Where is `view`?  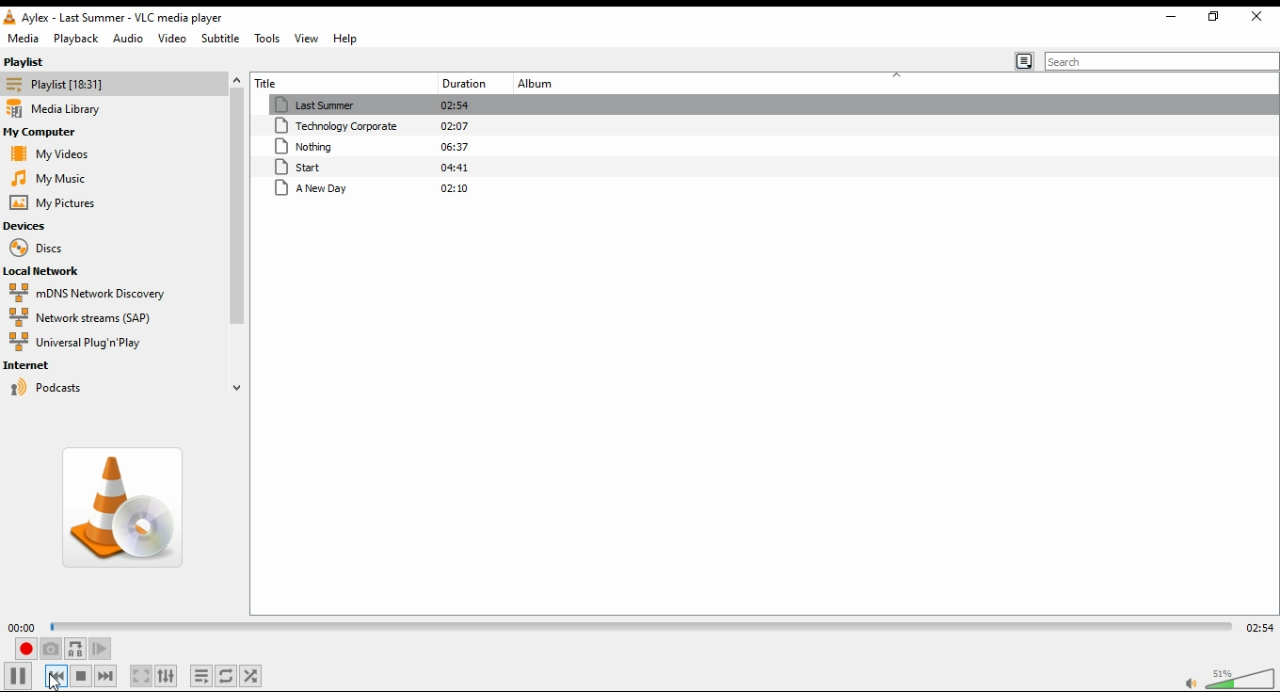 view is located at coordinates (306, 37).